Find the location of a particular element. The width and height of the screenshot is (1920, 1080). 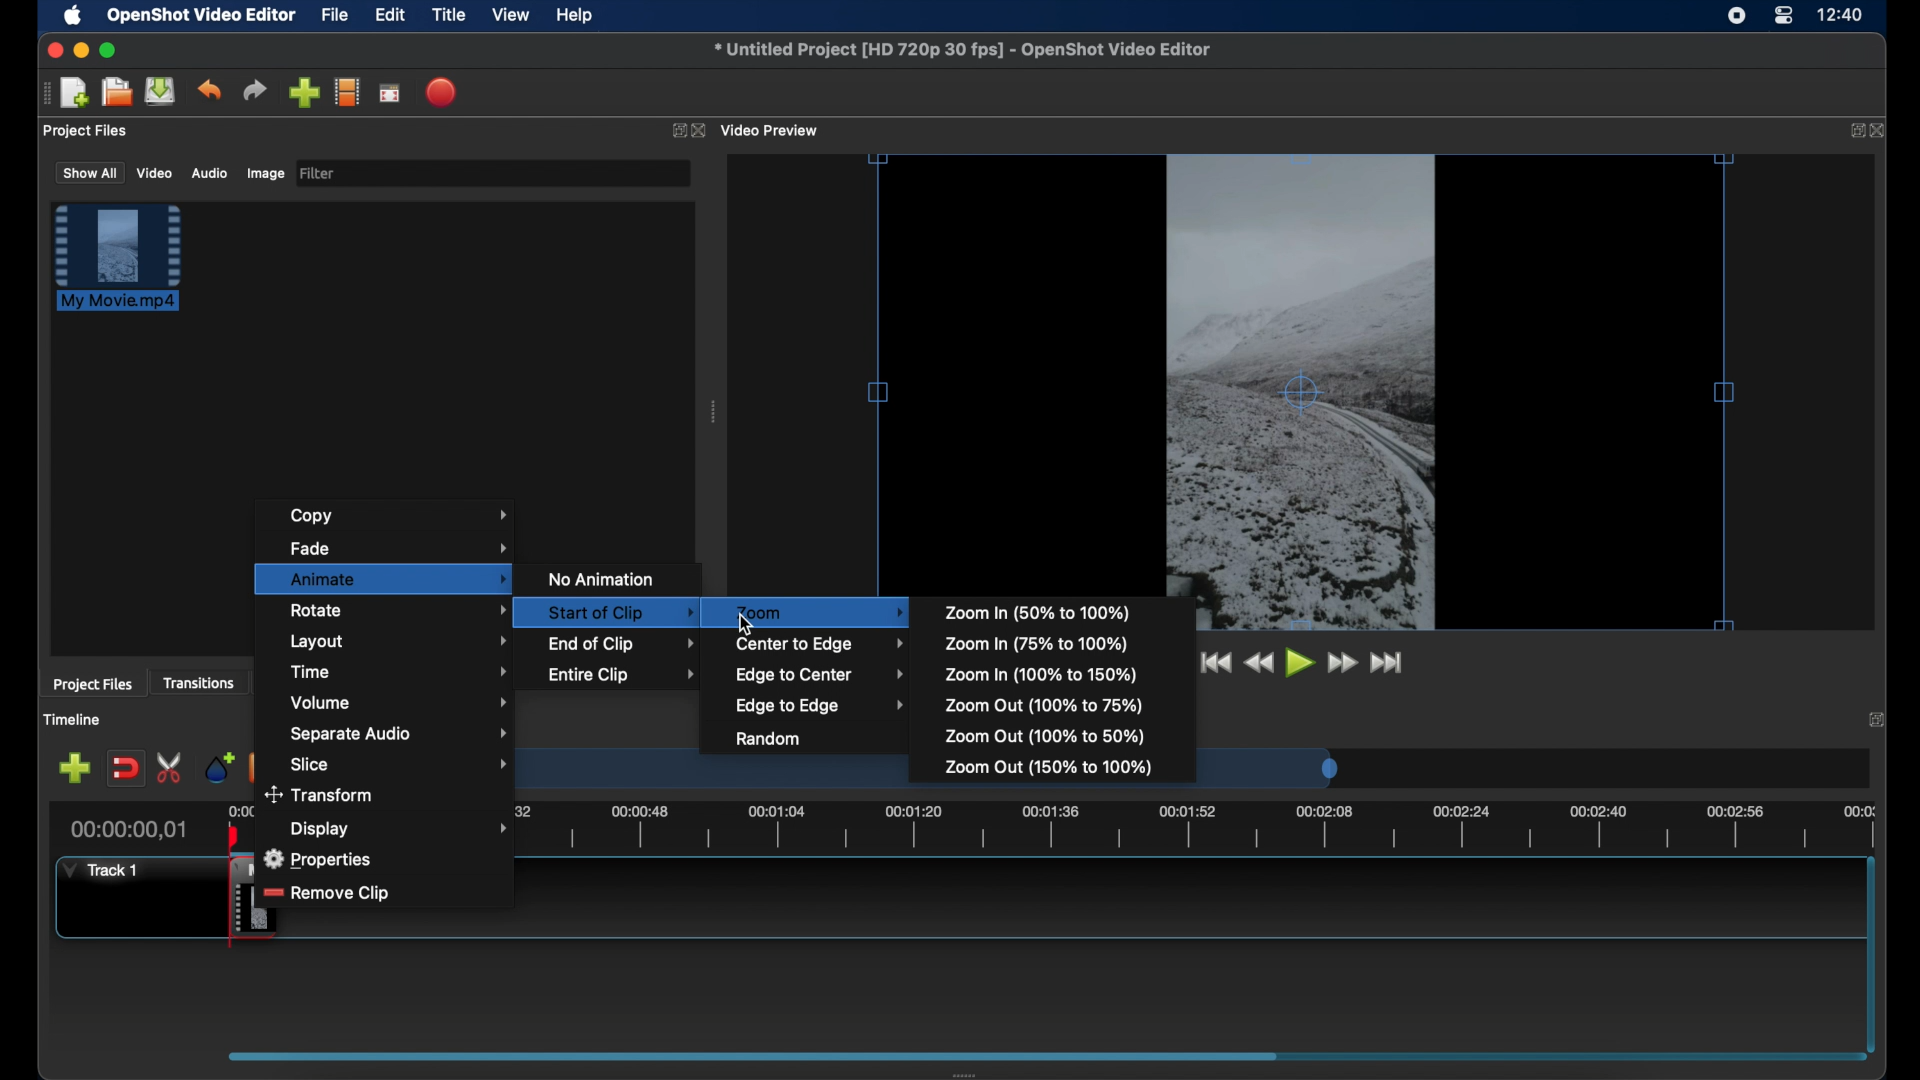

transitions is located at coordinates (201, 684).